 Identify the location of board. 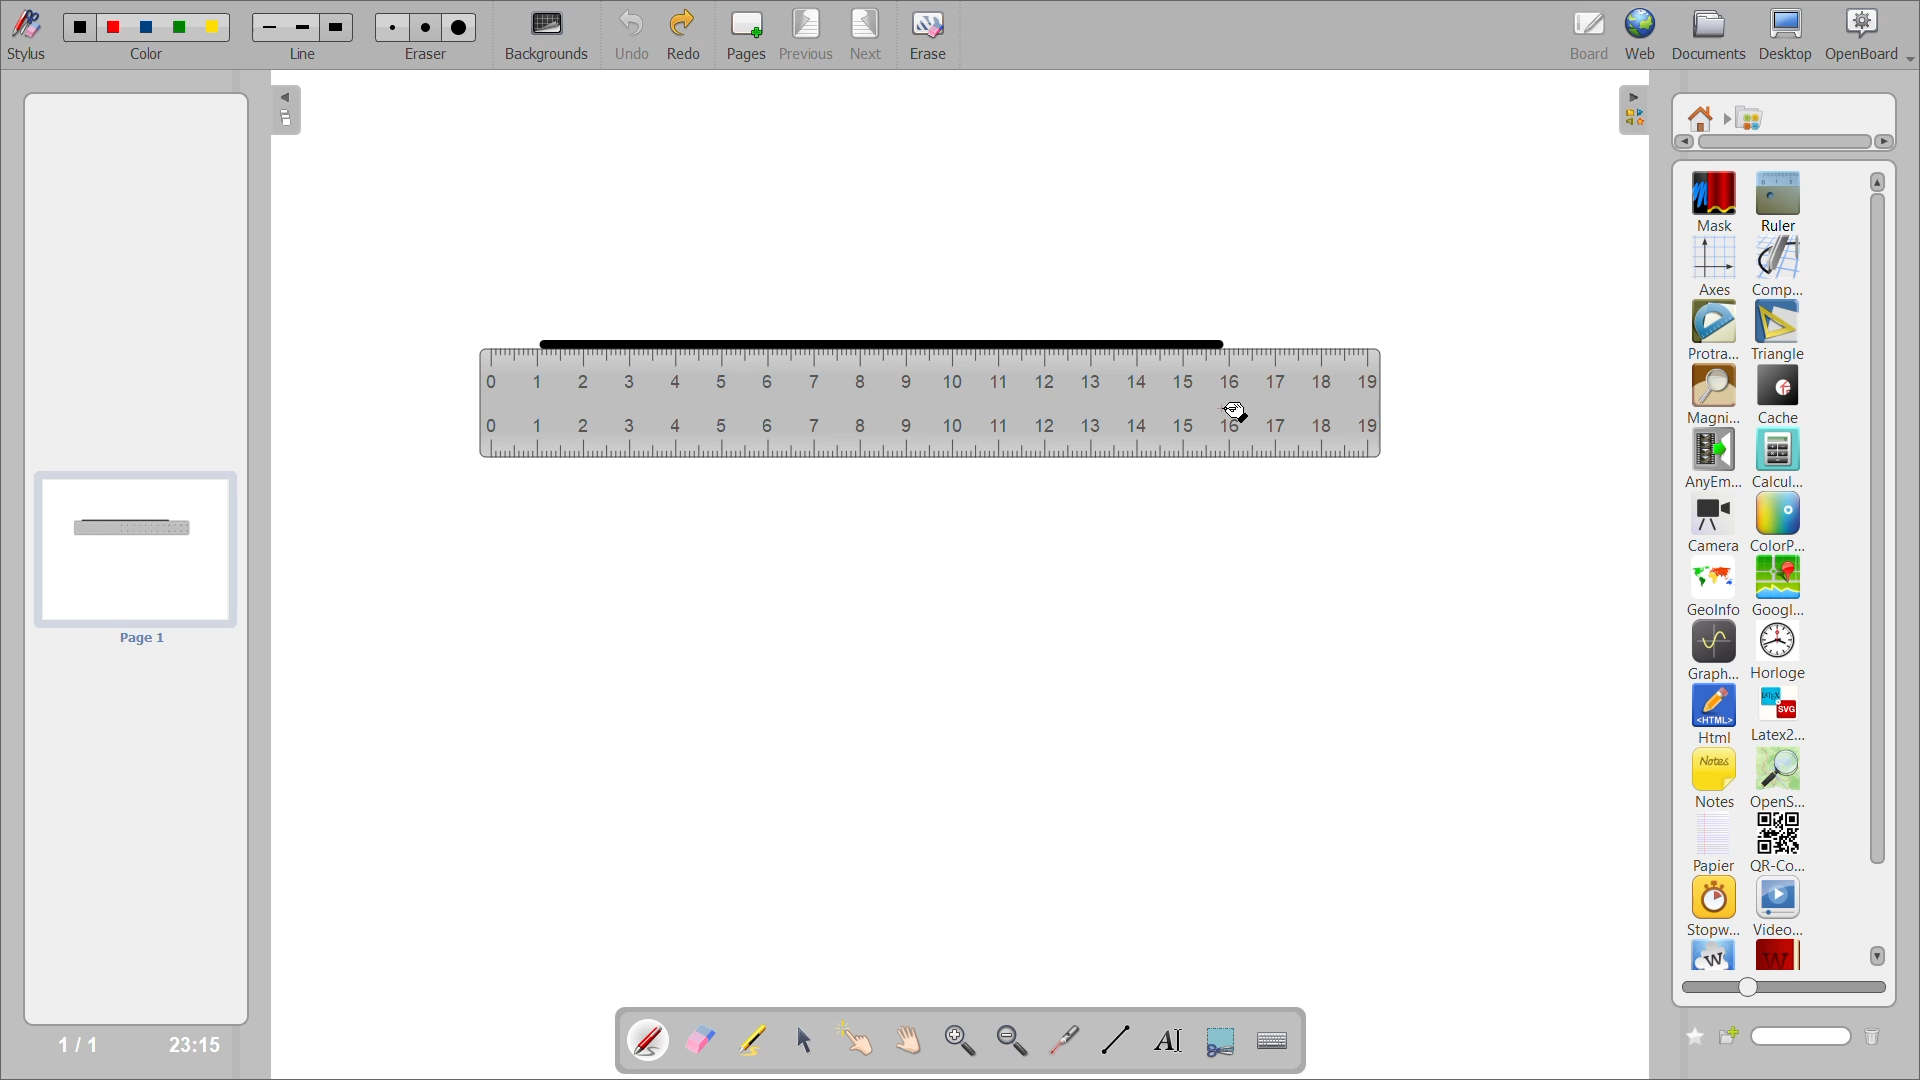
(1593, 34).